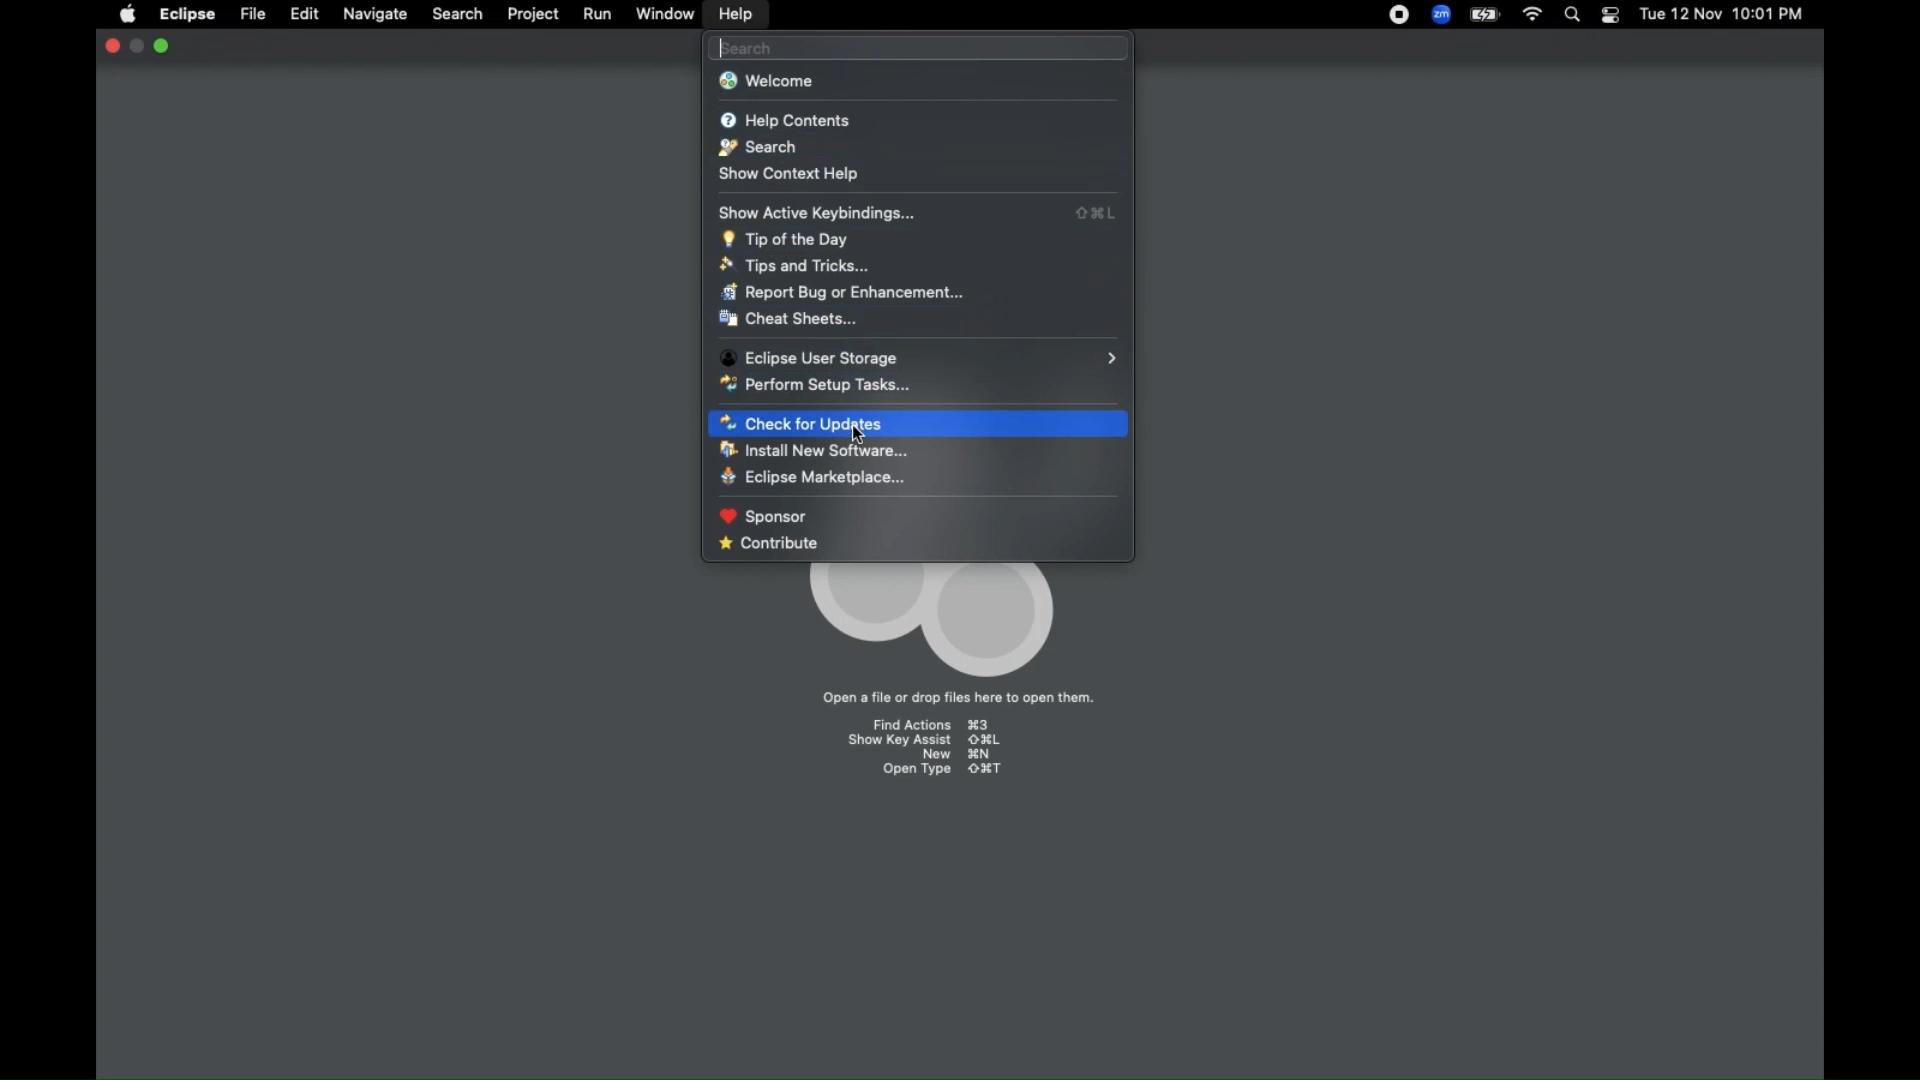  What do you see at coordinates (954, 755) in the screenshot?
I see `new ` at bounding box center [954, 755].